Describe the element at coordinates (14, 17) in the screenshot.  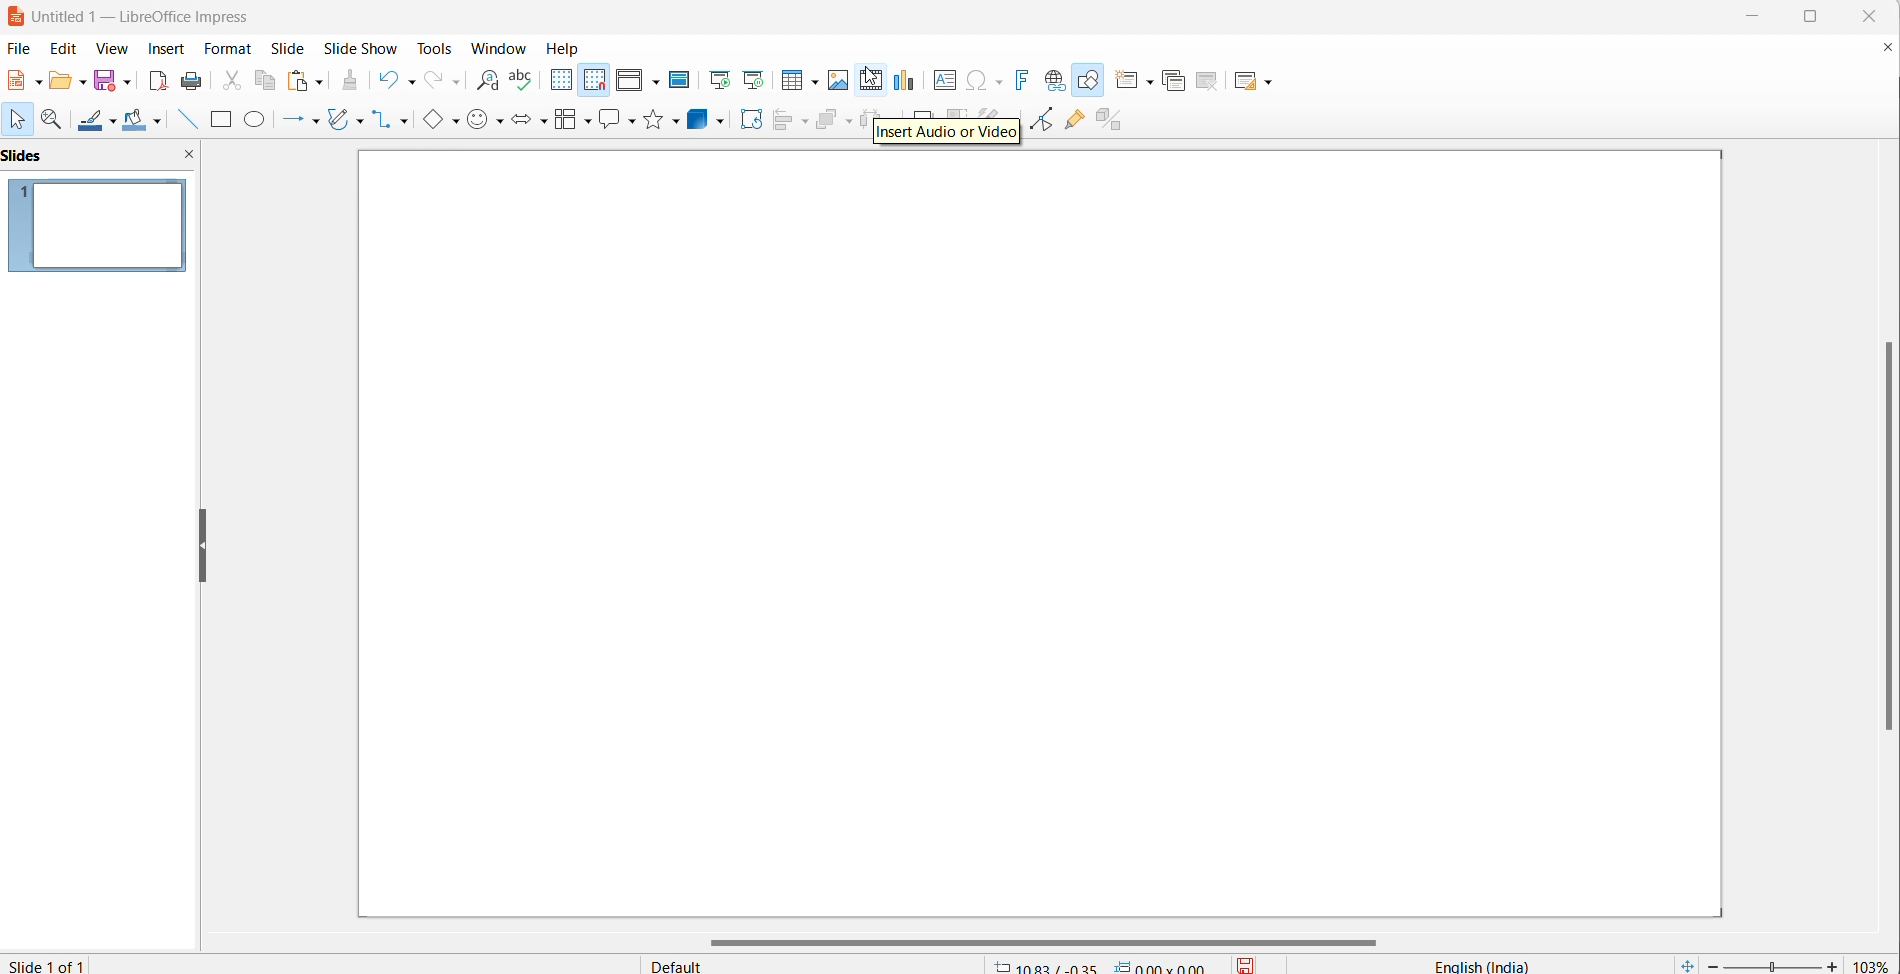
I see `logo` at that location.